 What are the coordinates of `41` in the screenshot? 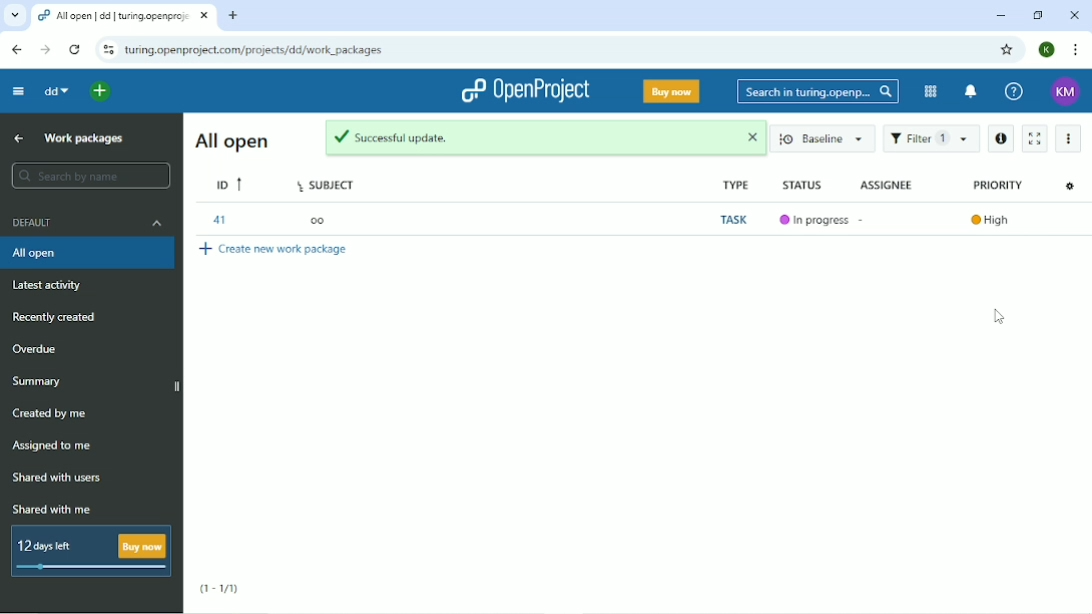 It's located at (214, 220).